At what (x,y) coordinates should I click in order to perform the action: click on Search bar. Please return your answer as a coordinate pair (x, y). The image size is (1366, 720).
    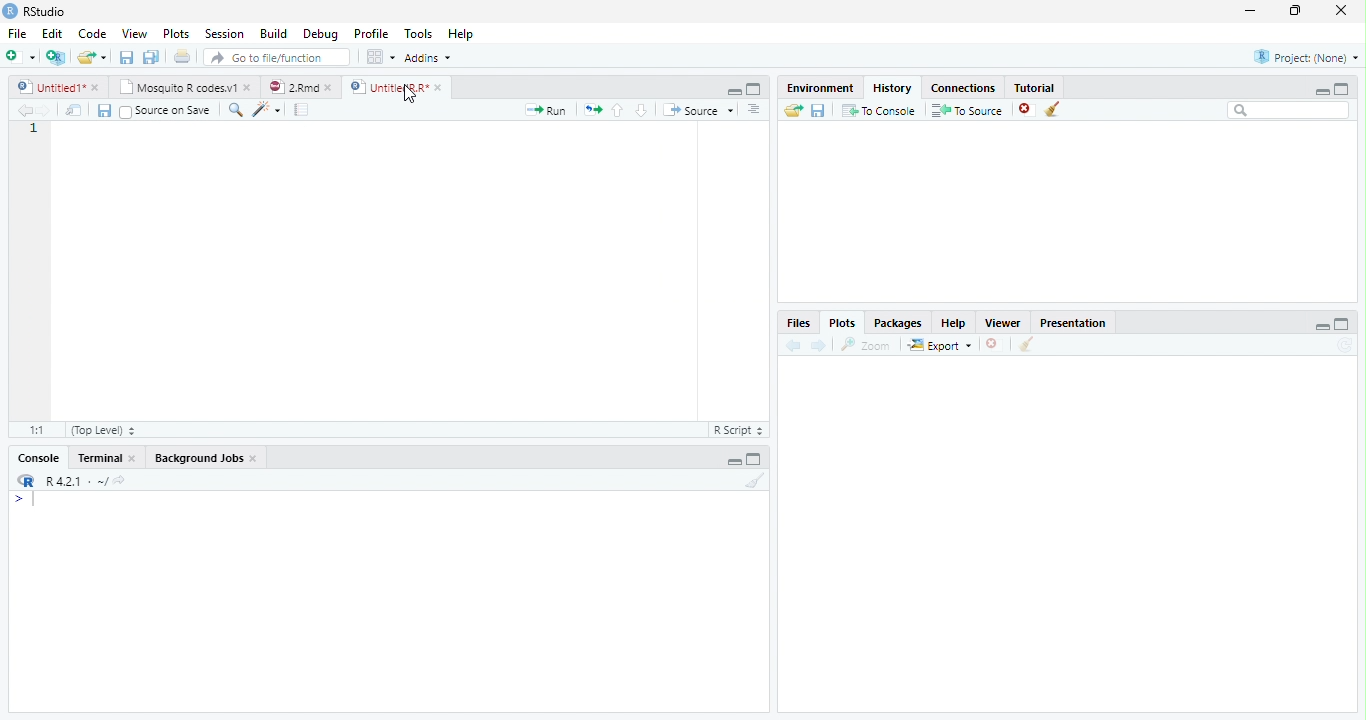
    Looking at the image, I should click on (1289, 111).